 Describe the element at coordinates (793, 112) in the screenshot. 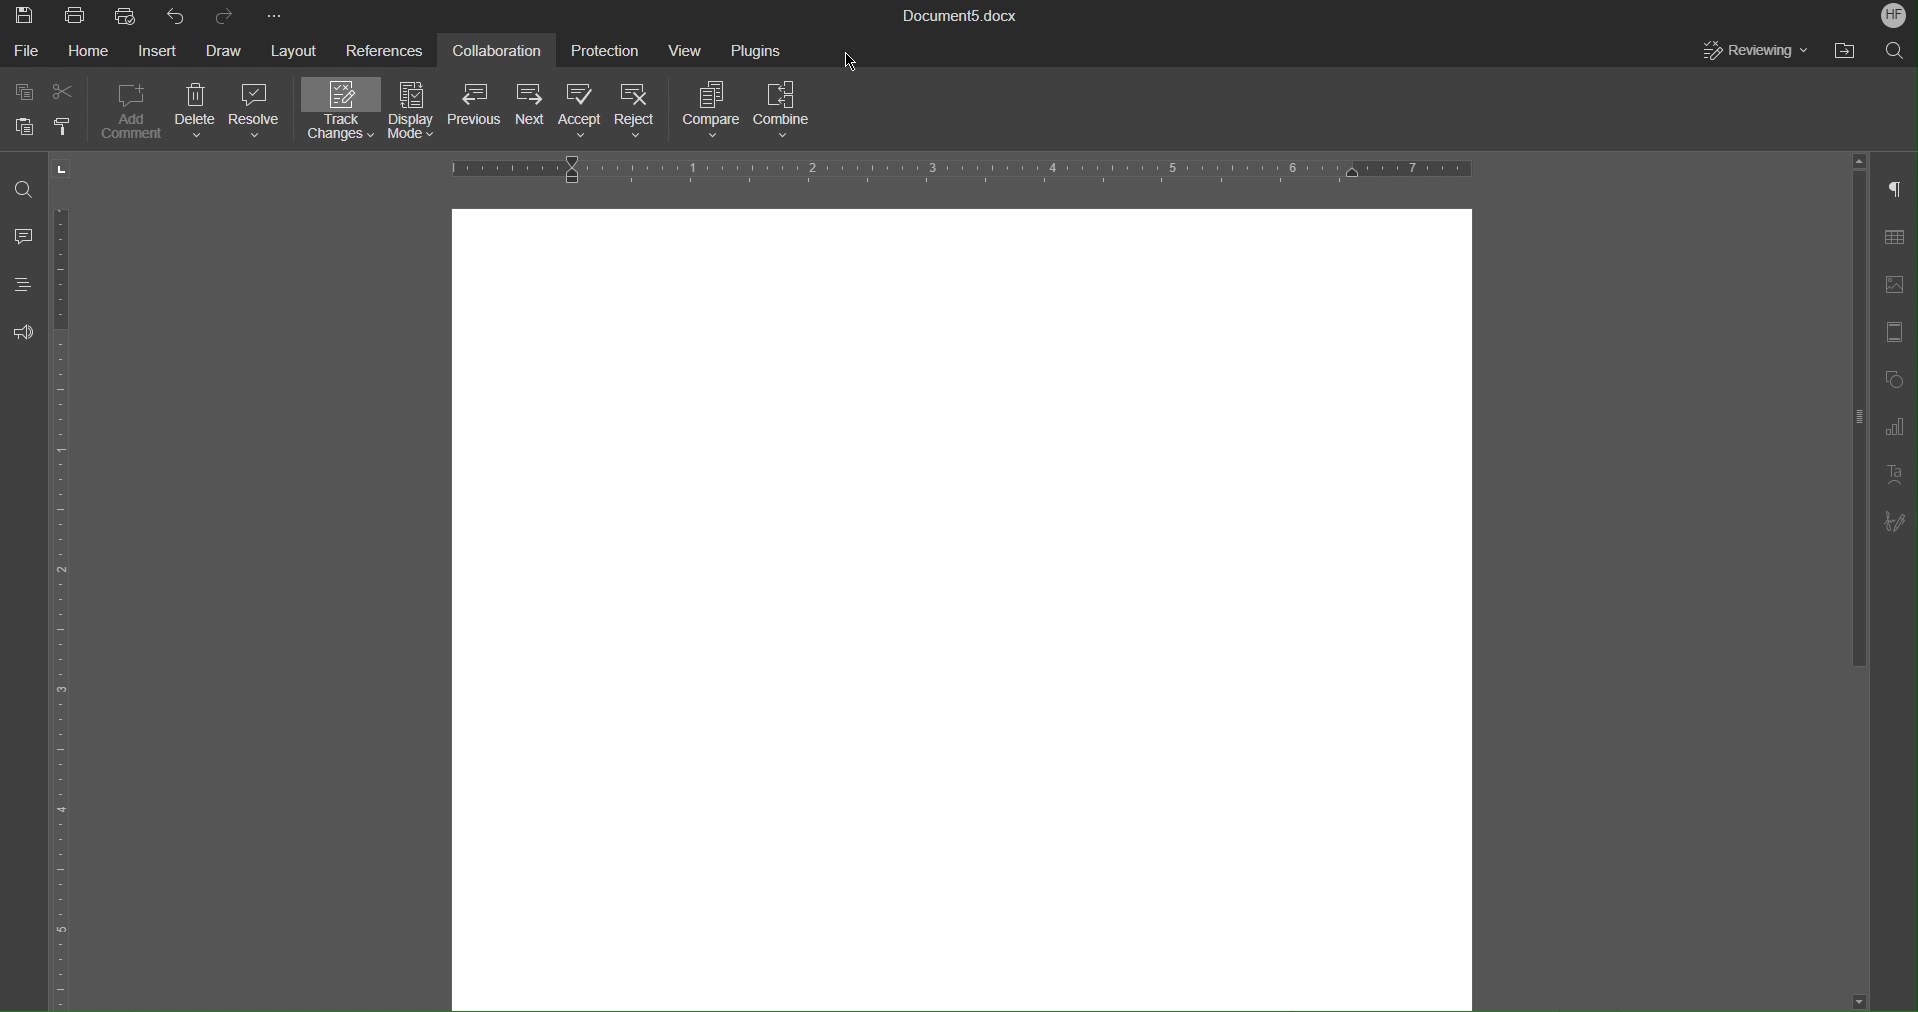

I see `Combine` at that location.